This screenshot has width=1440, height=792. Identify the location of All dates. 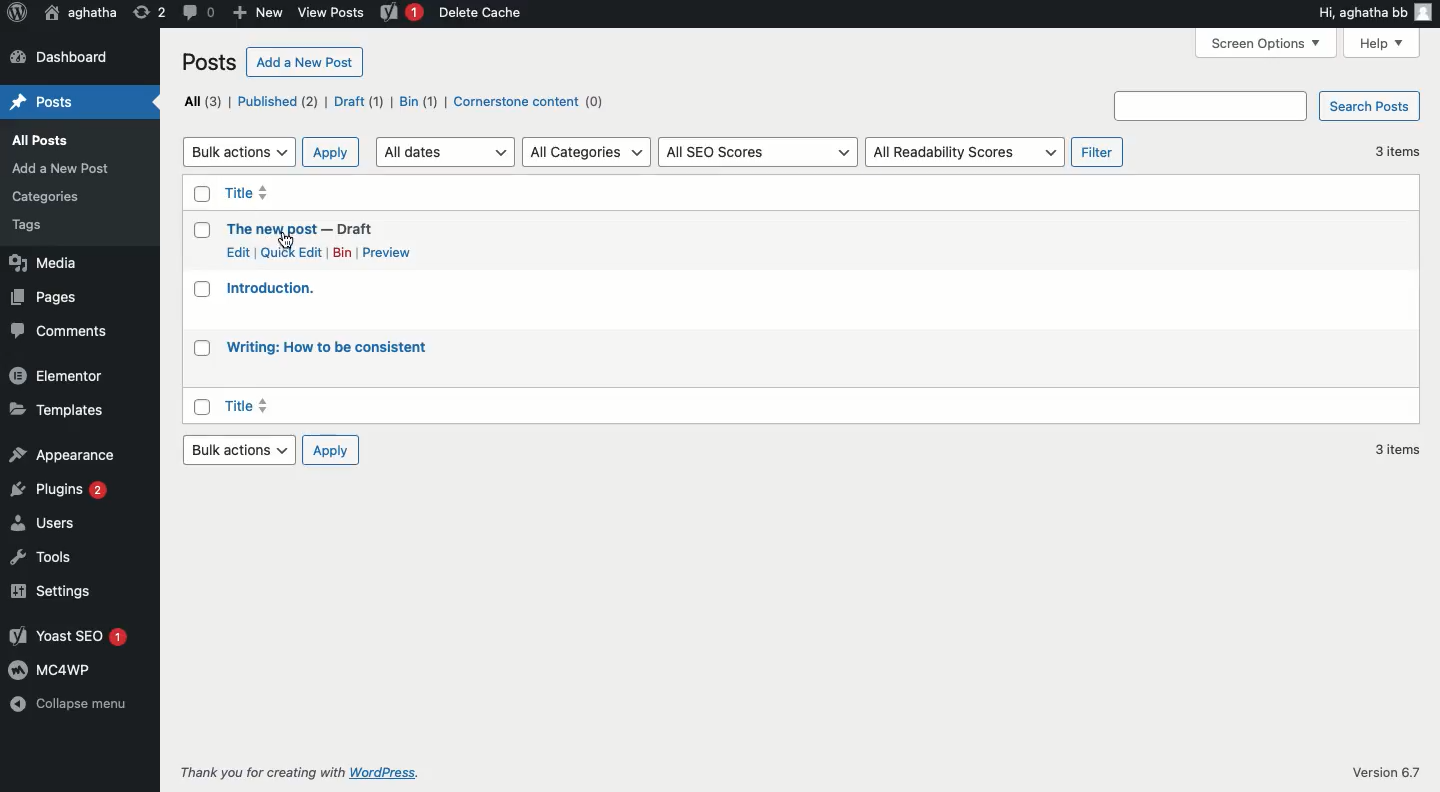
(443, 151).